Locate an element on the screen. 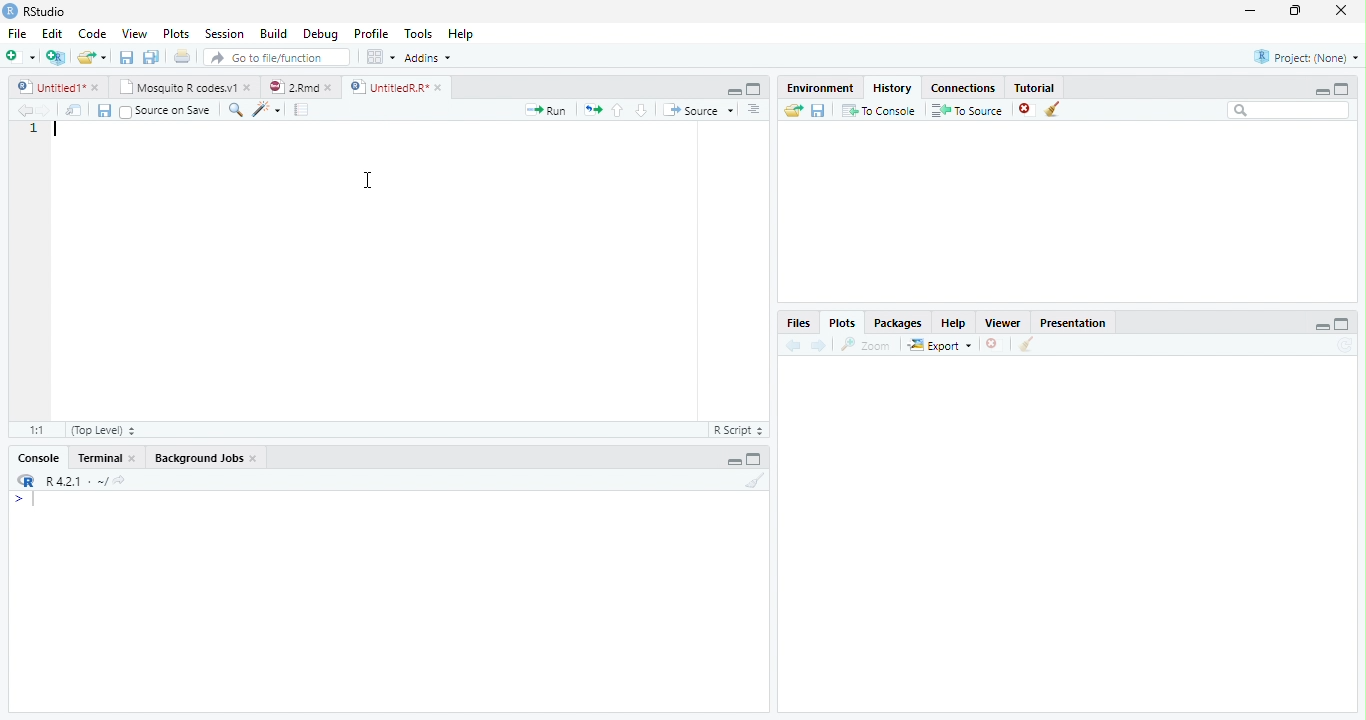 The image size is (1366, 720). R421 - ~/ is located at coordinates (70, 481).